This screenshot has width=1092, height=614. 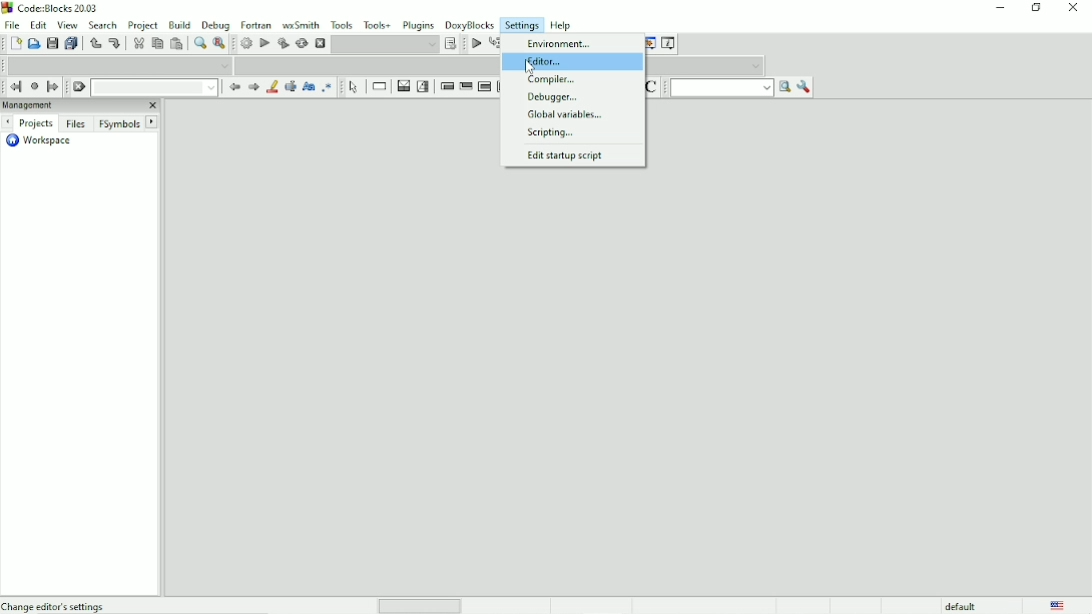 What do you see at coordinates (214, 24) in the screenshot?
I see `Debug` at bounding box center [214, 24].